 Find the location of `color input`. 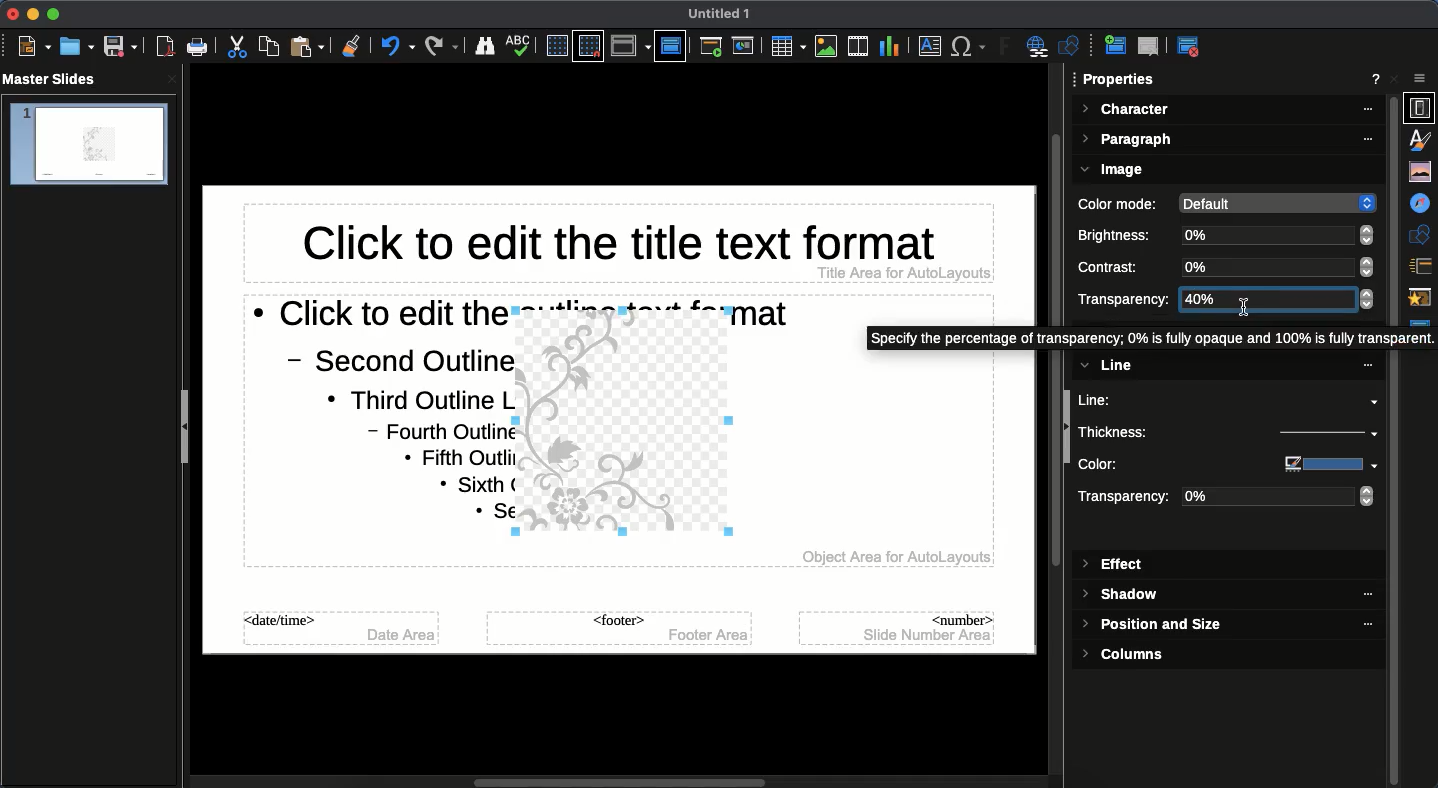

color input is located at coordinates (1320, 464).